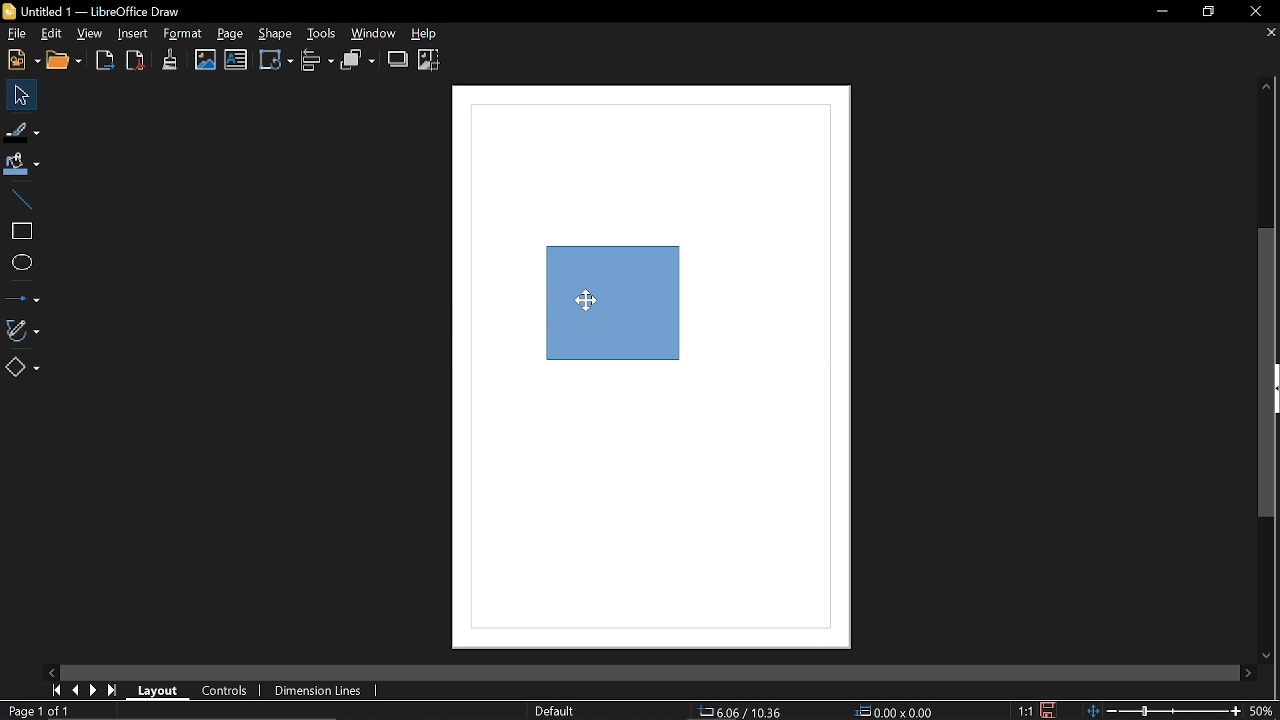 The height and width of the screenshot is (720, 1280). I want to click on Select, so click(20, 95).